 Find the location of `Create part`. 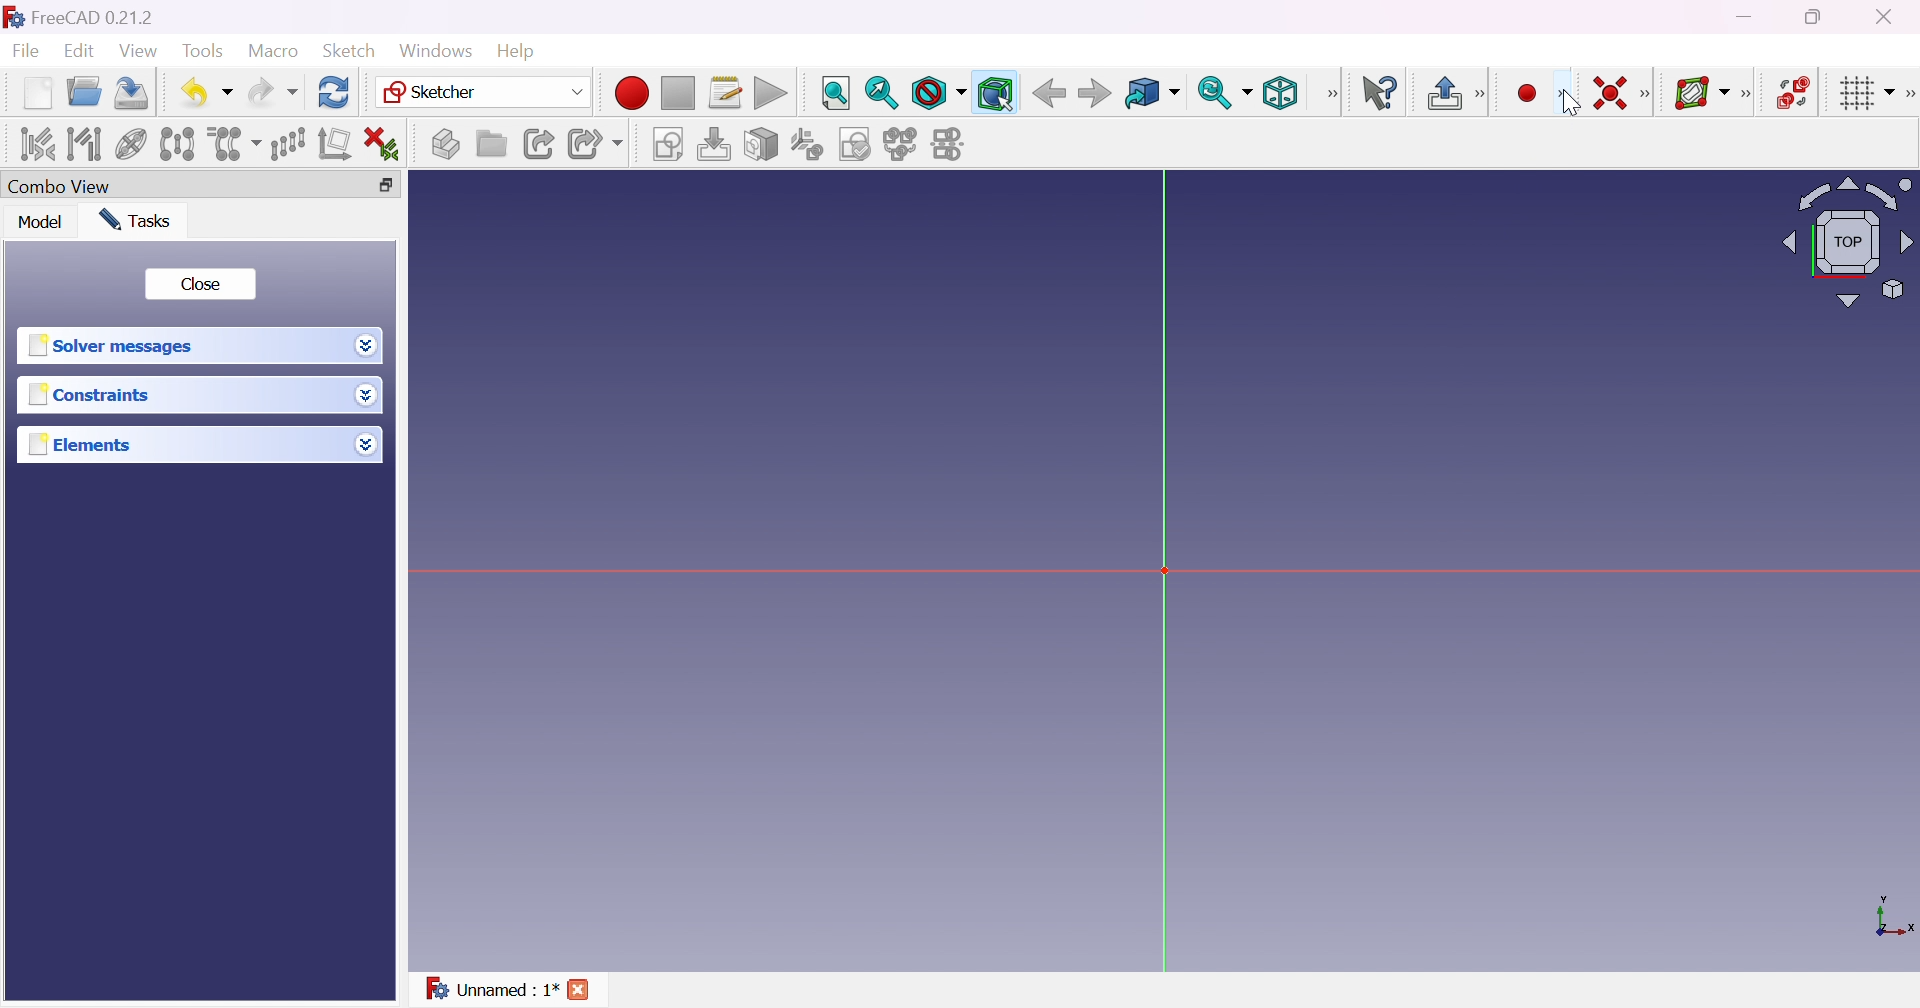

Create part is located at coordinates (445, 142).